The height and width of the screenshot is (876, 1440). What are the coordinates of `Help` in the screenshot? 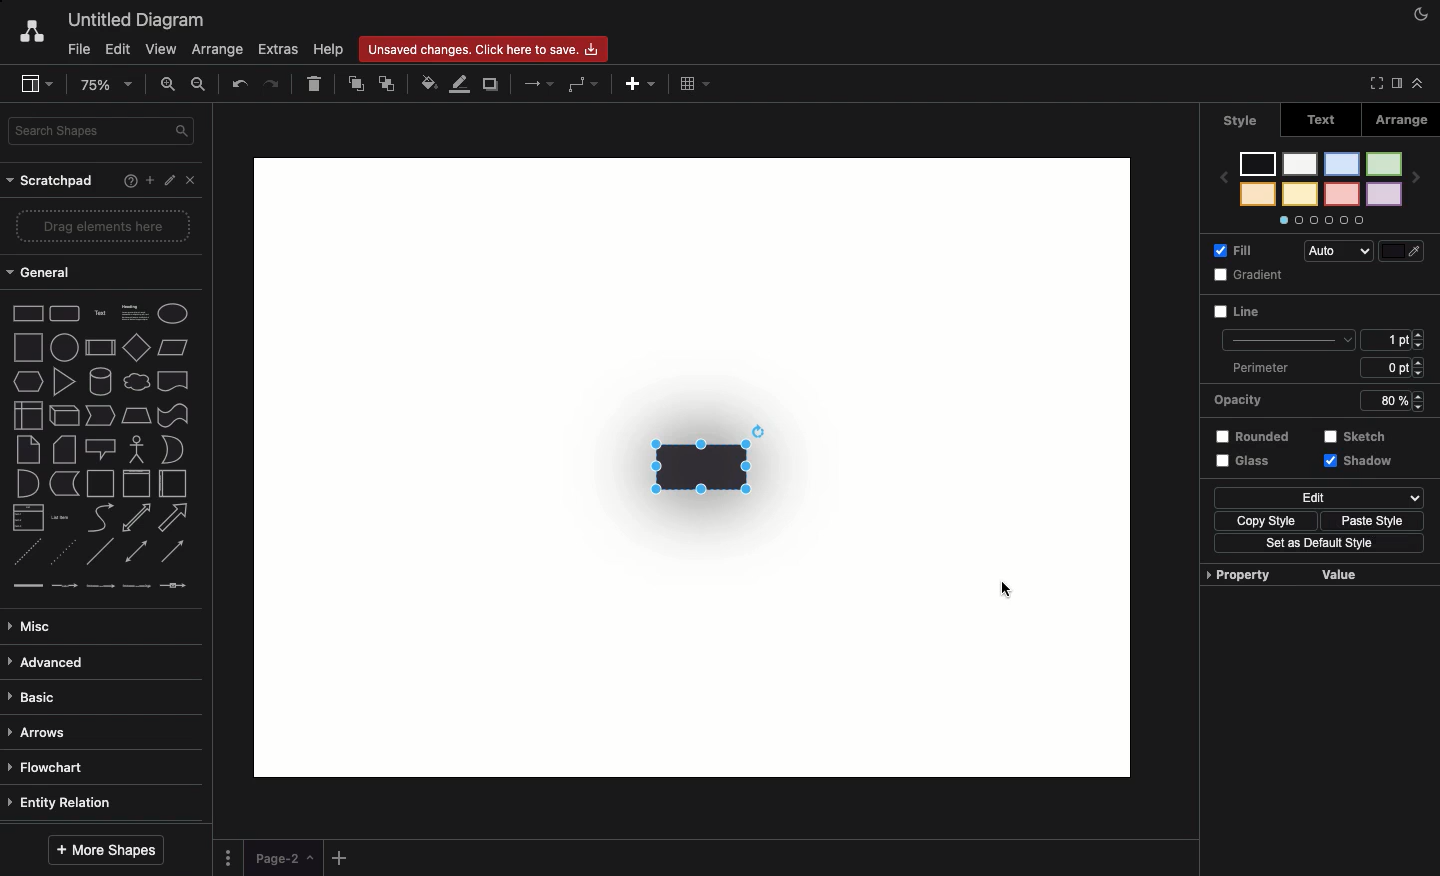 It's located at (126, 181).